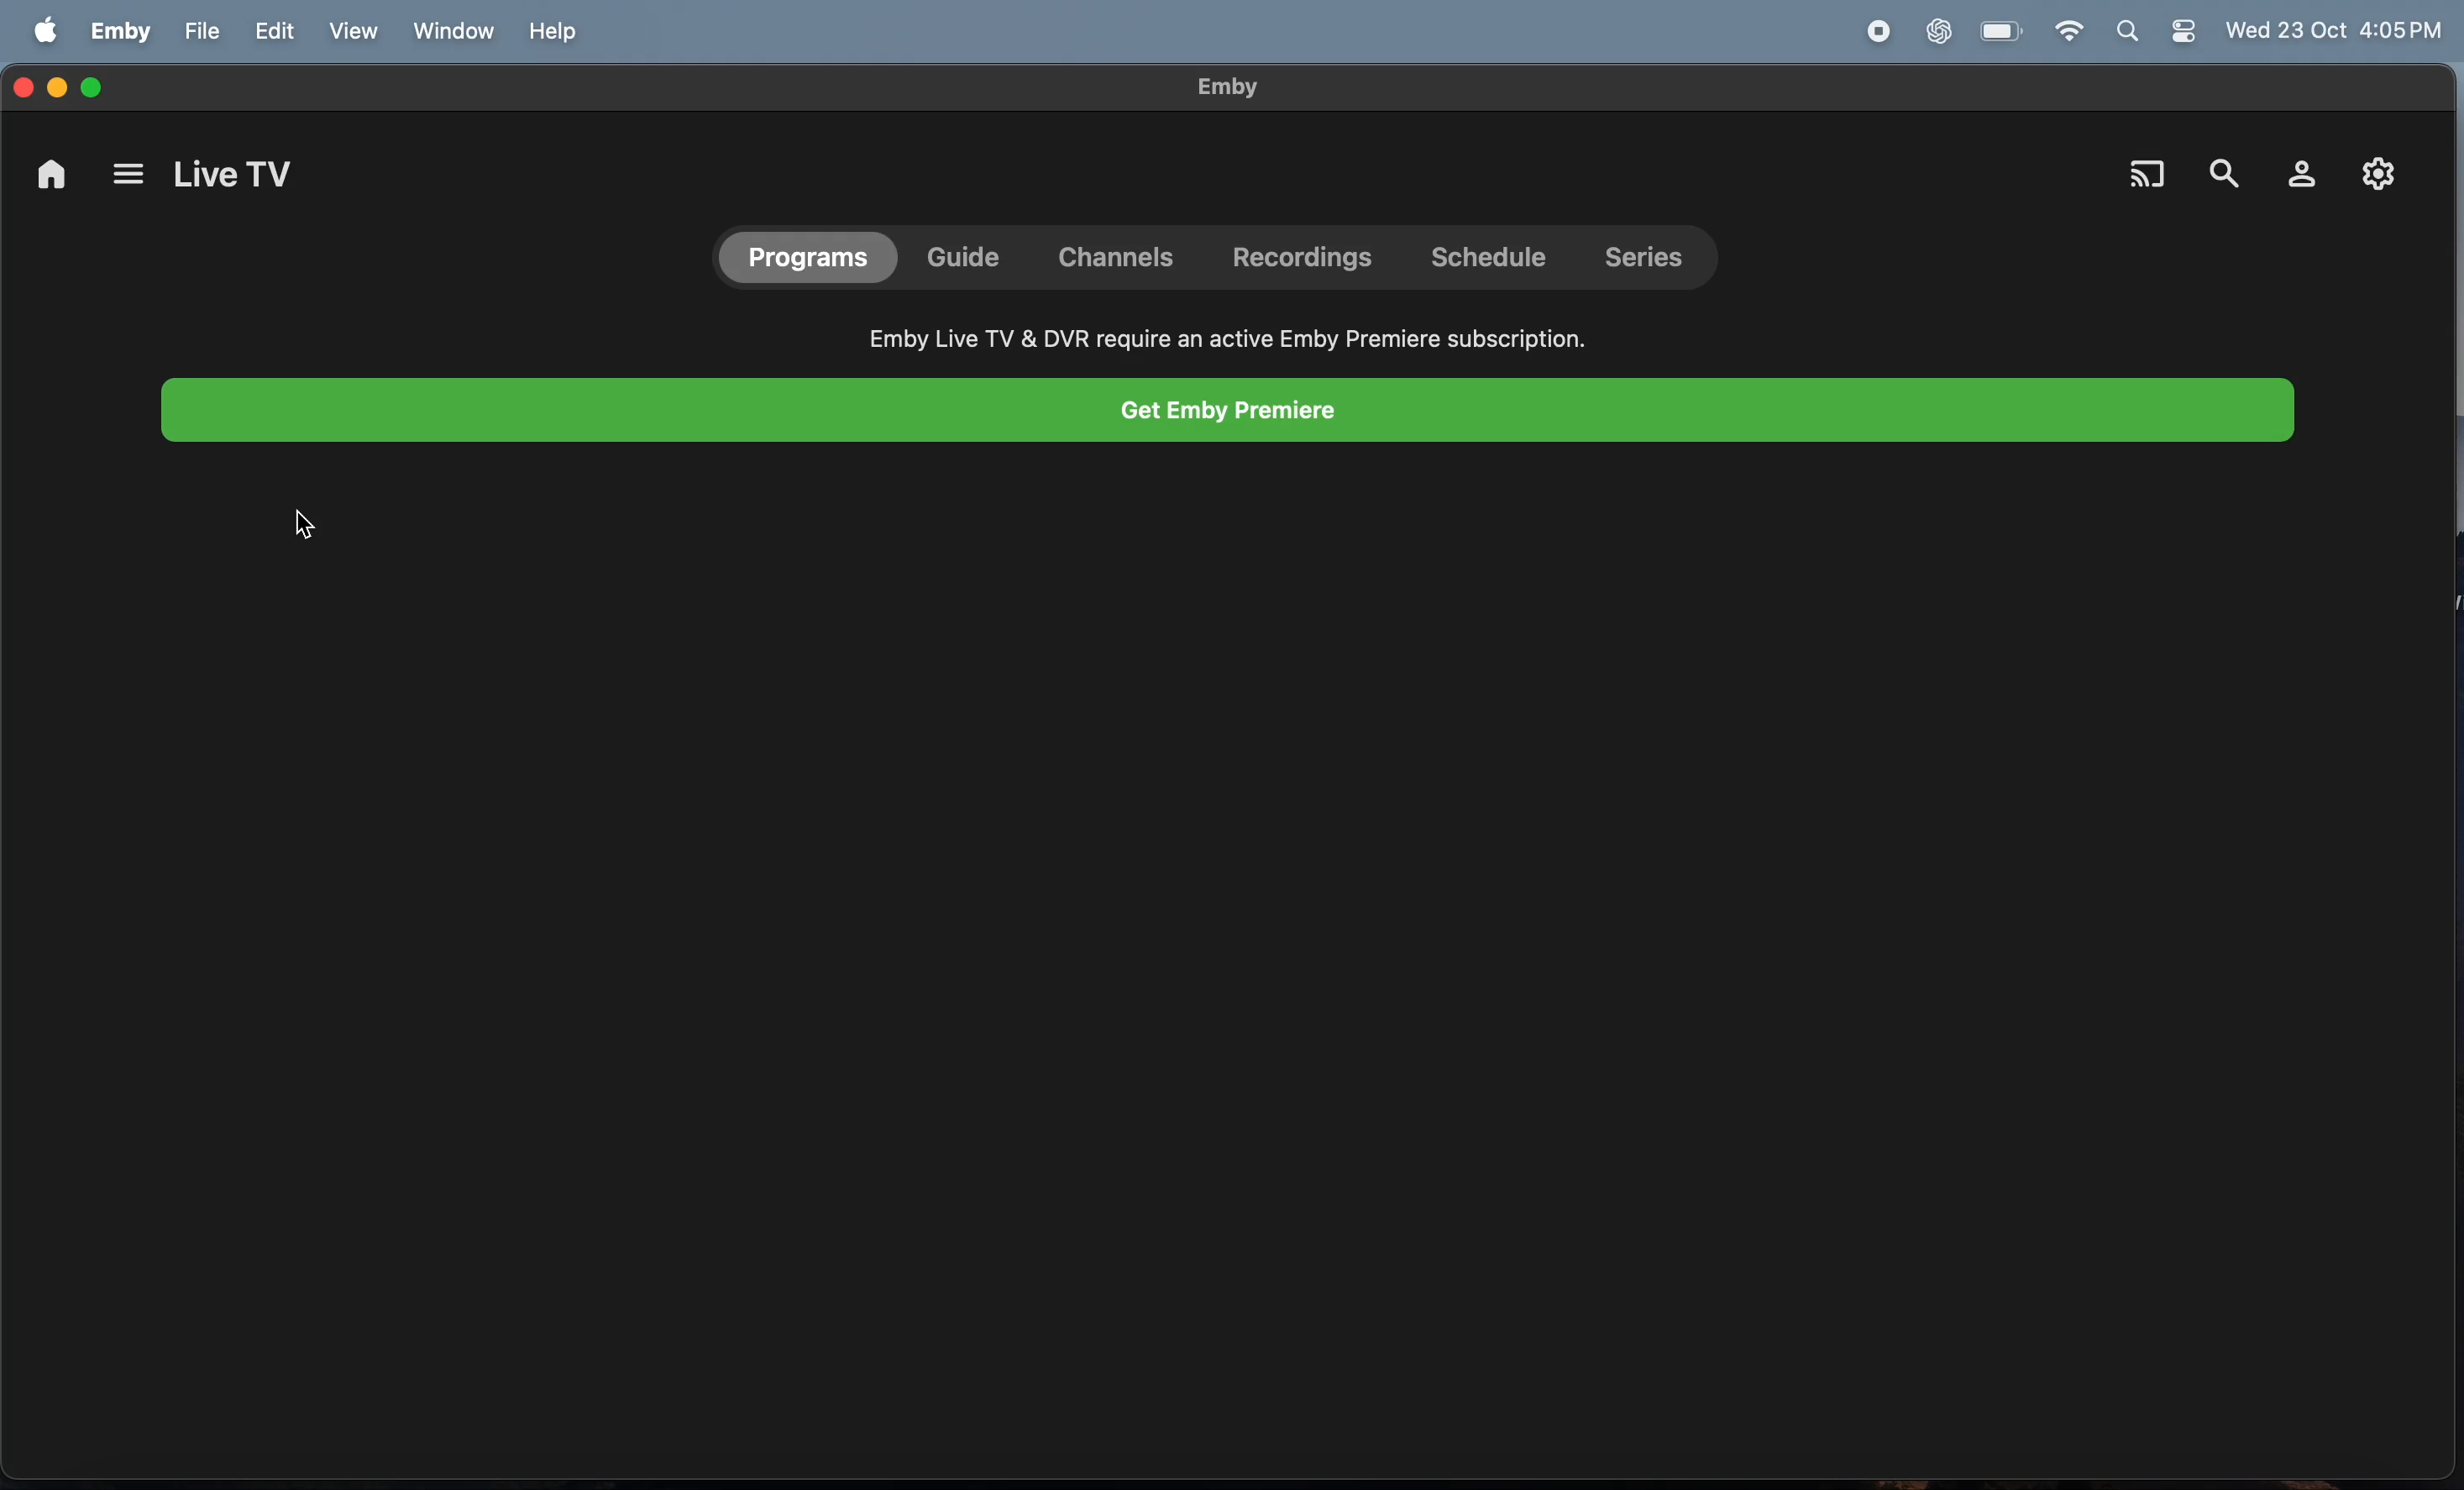 The image size is (2464, 1490). Describe the element at coordinates (971, 254) in the screenshot. I see `guide` at that location.